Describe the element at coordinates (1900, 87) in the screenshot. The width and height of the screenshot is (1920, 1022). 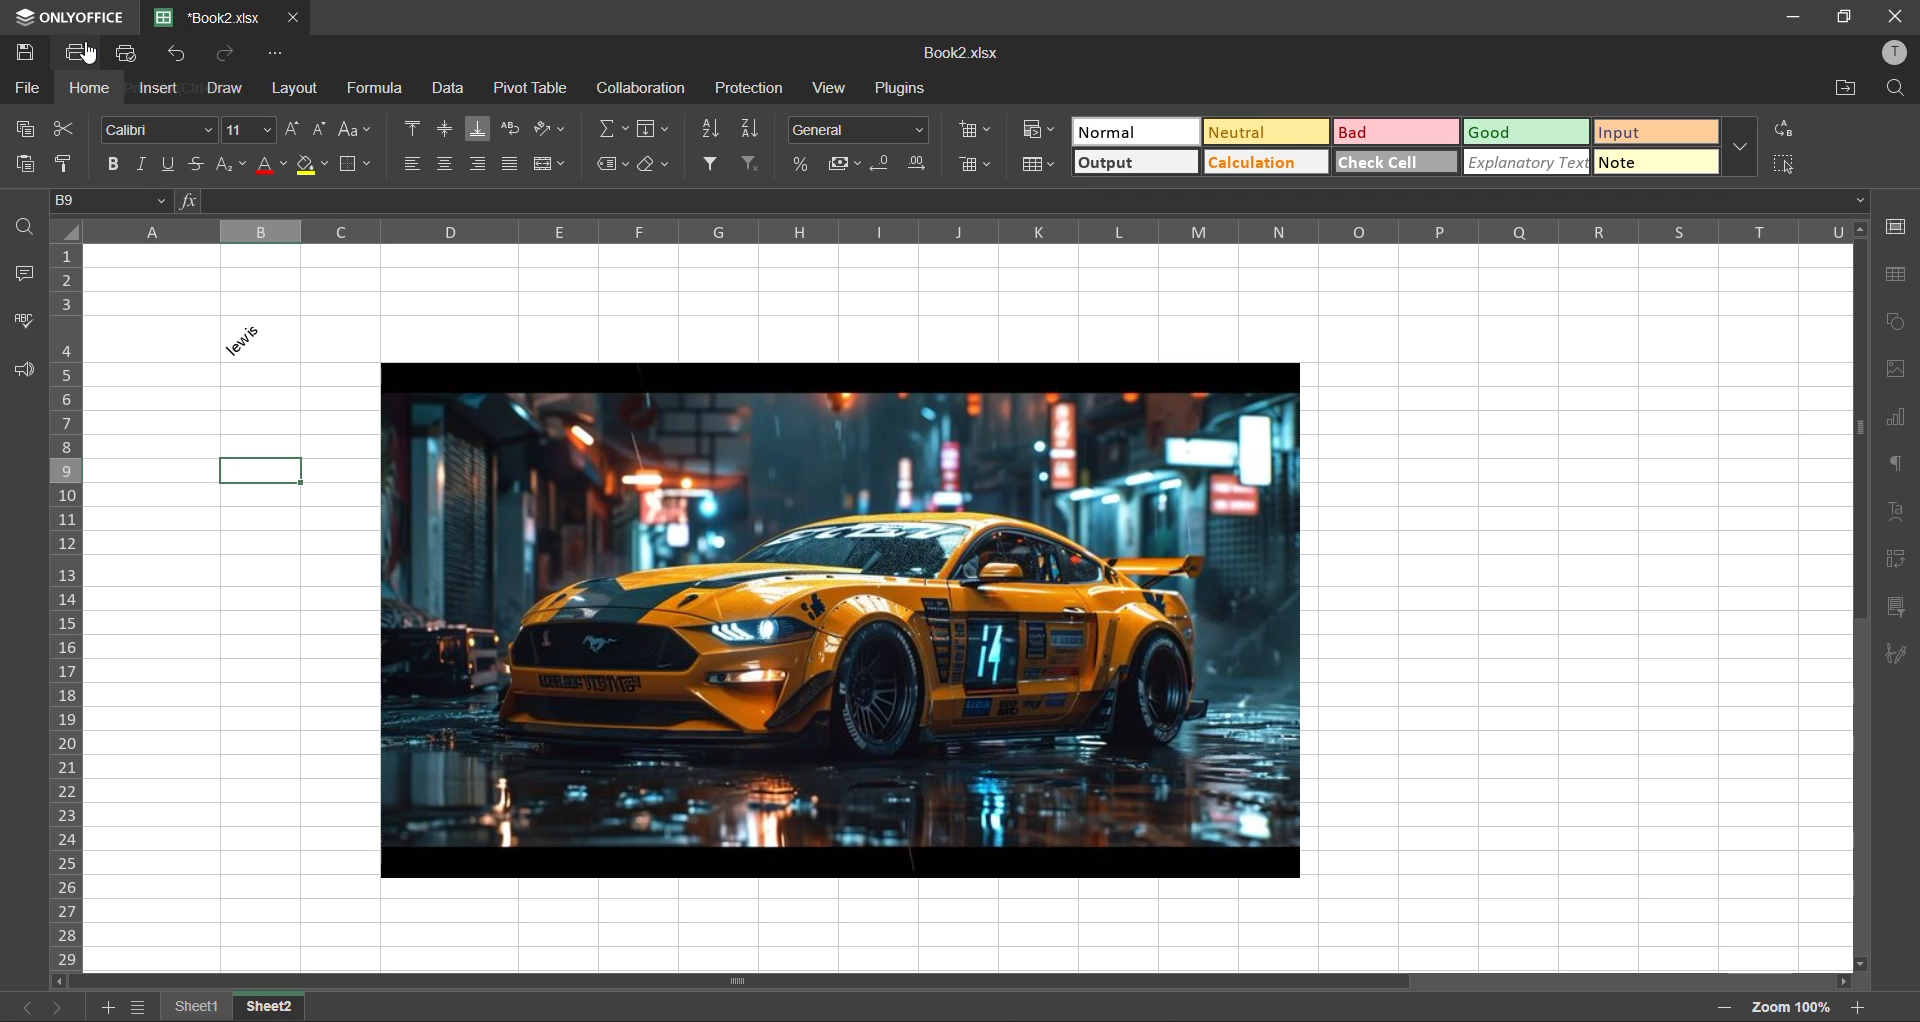
I see `find` at that location.